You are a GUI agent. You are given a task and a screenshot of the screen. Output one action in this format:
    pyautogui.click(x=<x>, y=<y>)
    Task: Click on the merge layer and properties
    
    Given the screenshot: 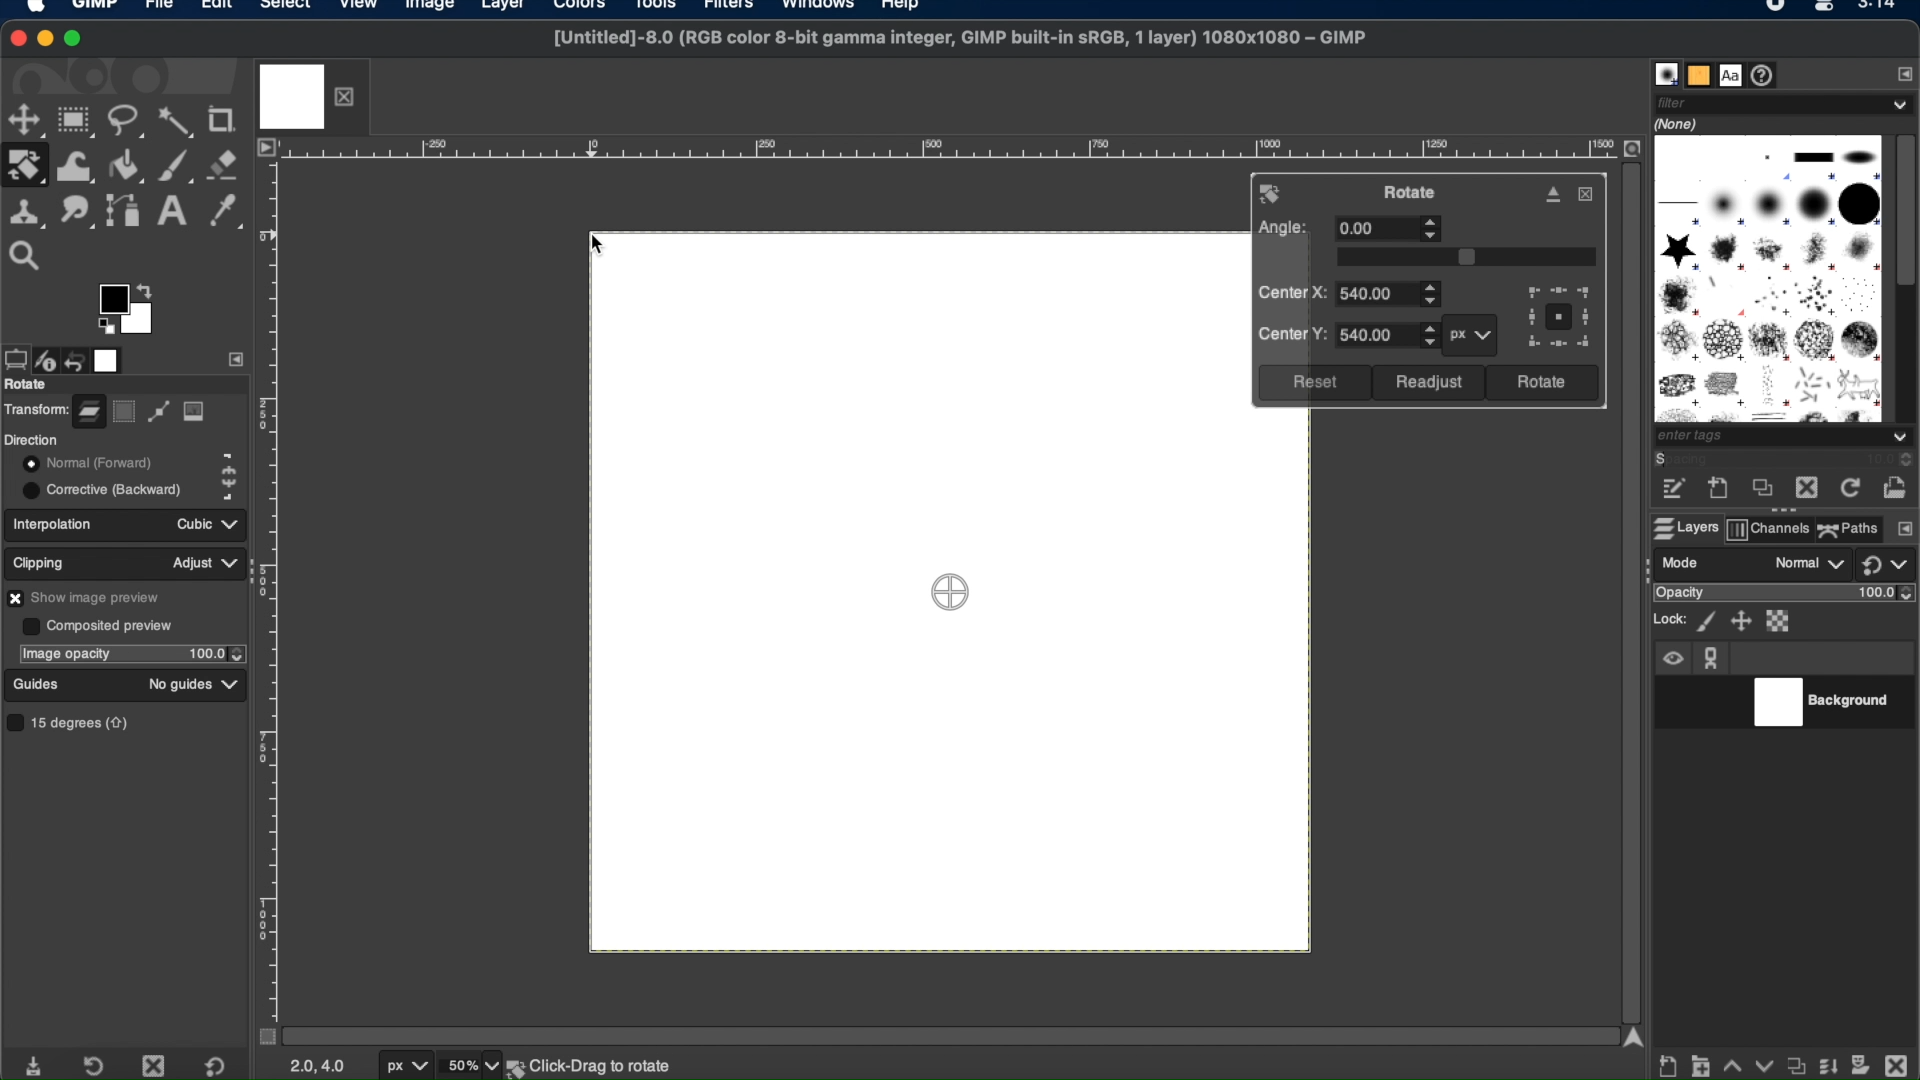 What is the action you would take?
    pyautogui.click(x=1825, y=1061)
    